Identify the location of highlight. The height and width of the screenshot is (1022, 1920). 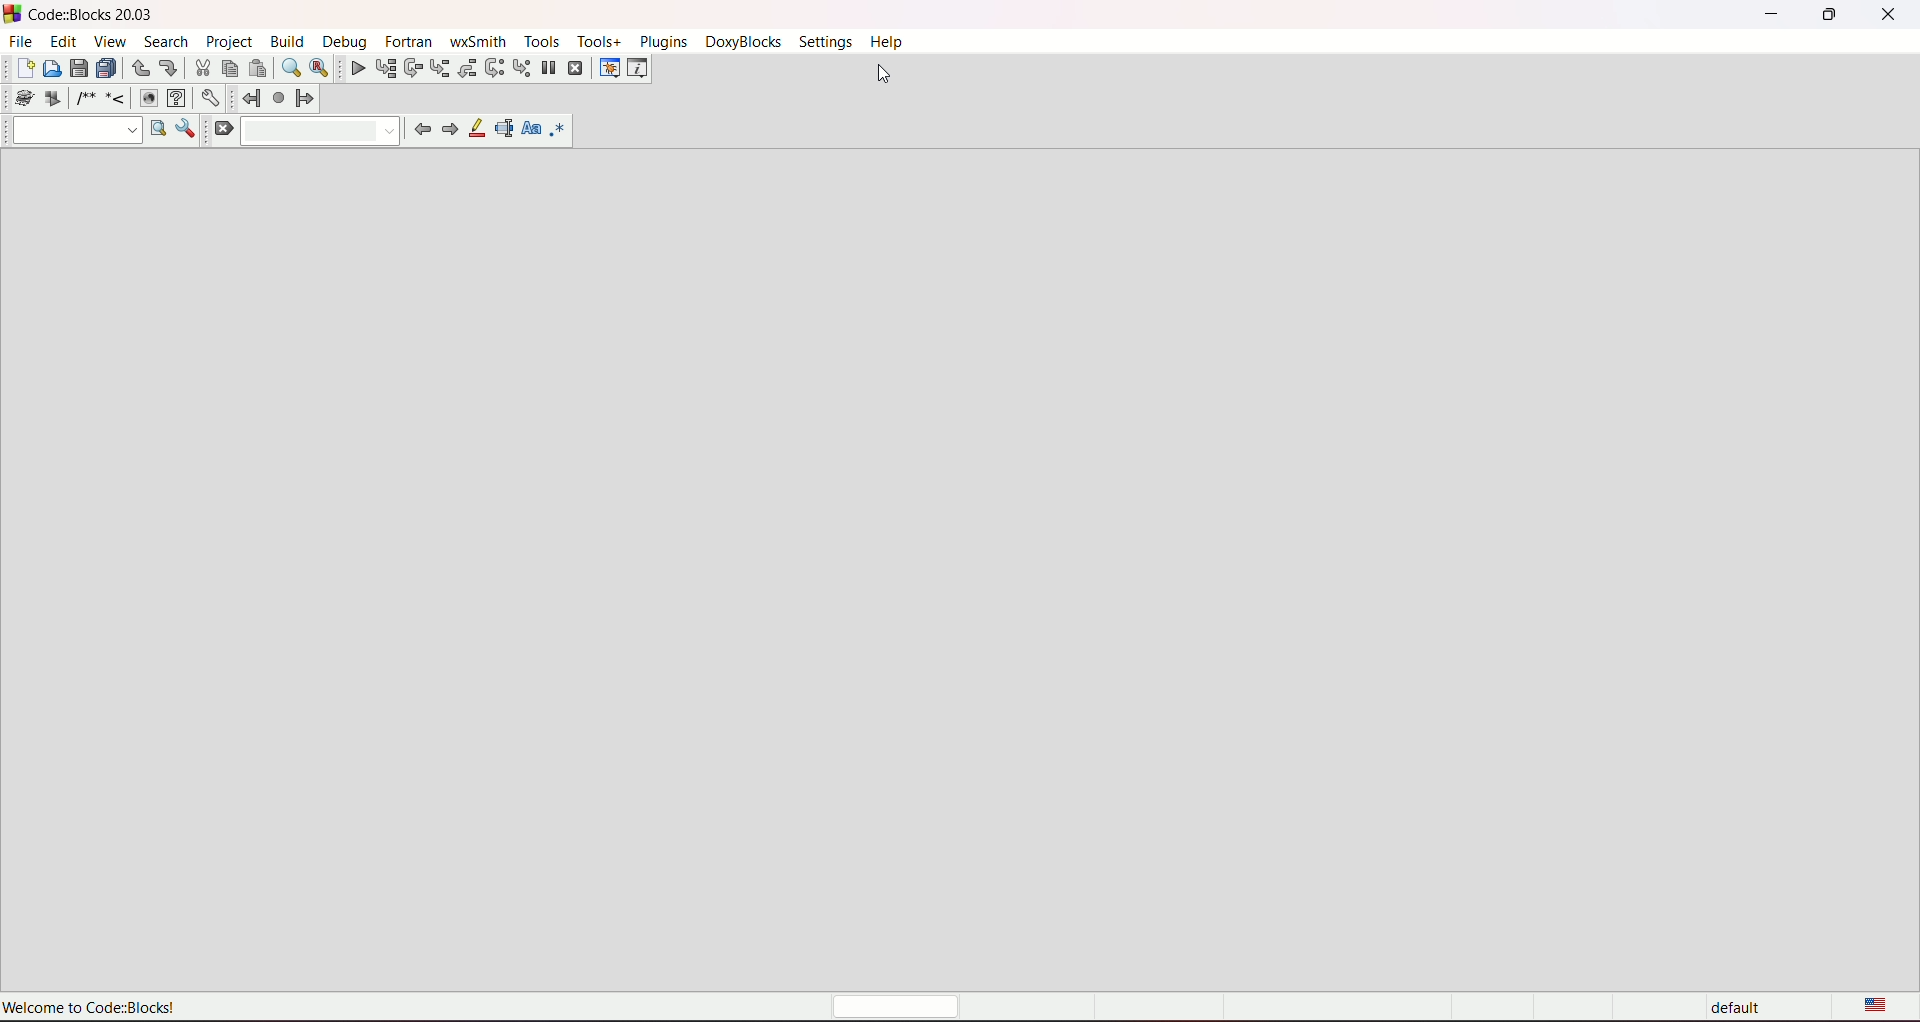
(478, 129).